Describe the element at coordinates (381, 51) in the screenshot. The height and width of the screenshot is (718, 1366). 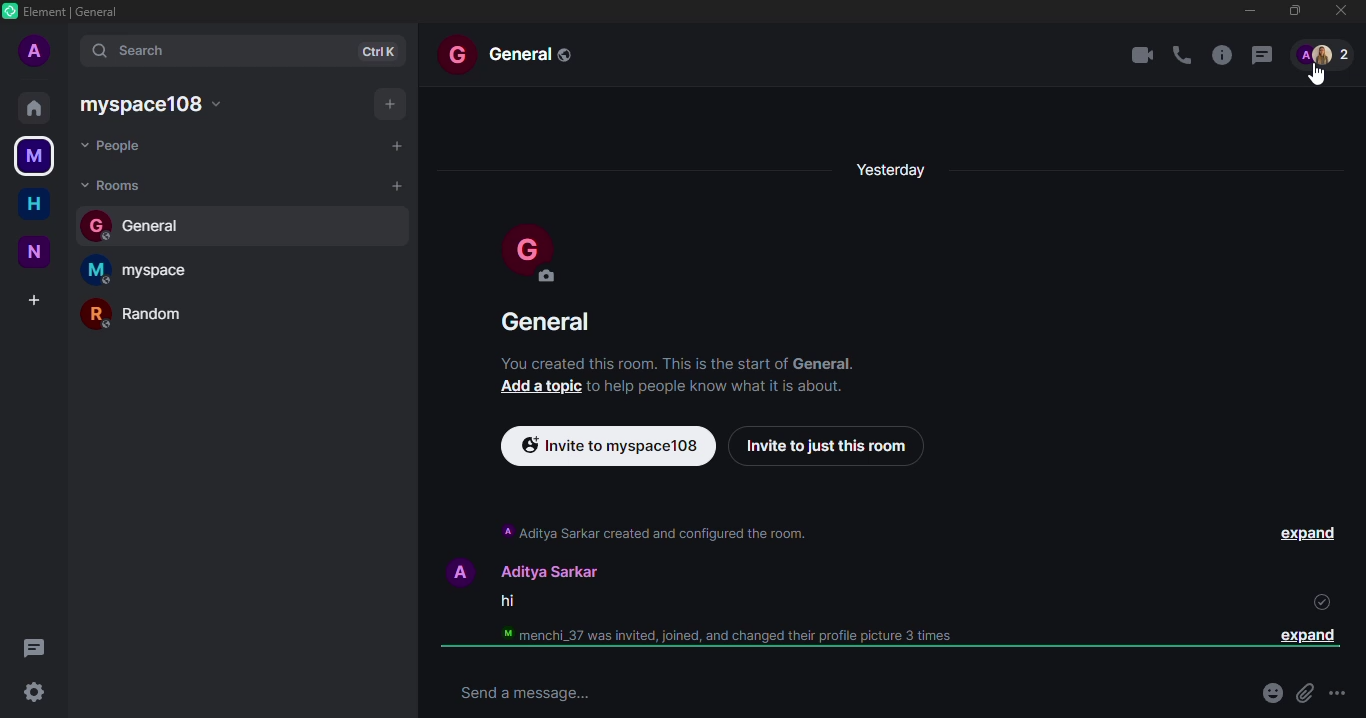
I see `ctrl+k` at that location.